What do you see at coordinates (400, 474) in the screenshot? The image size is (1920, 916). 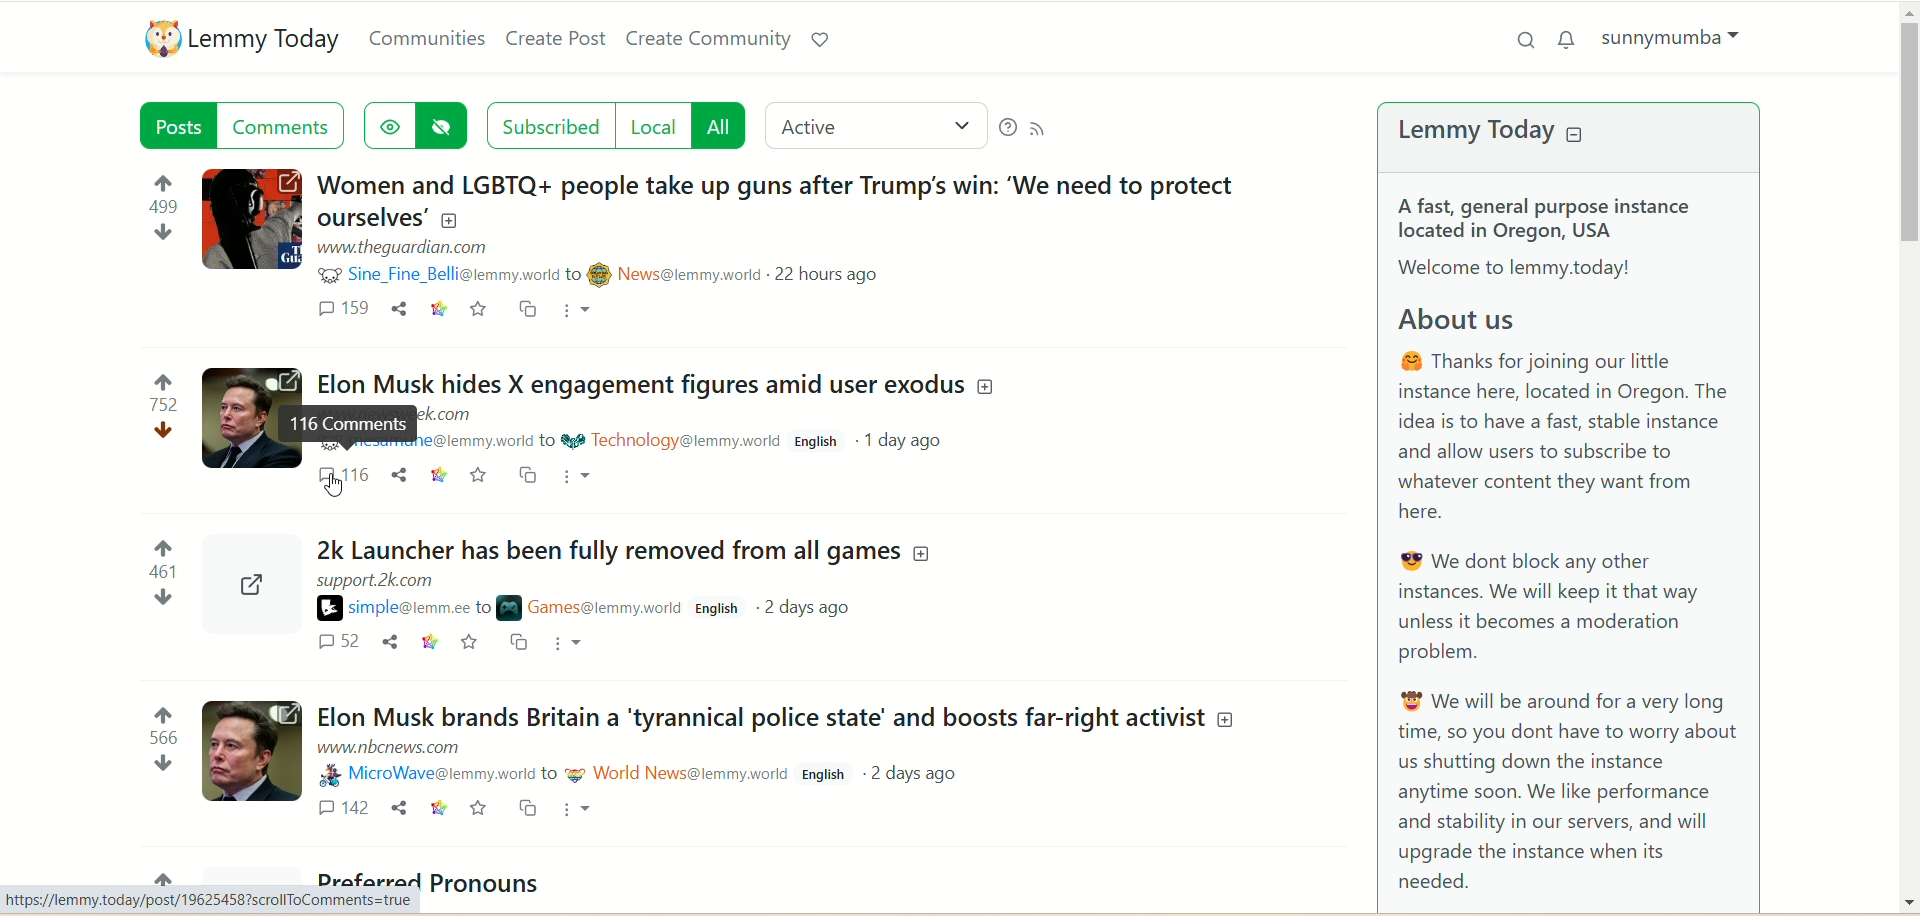 I see `share` at bounding box center [400, 474].